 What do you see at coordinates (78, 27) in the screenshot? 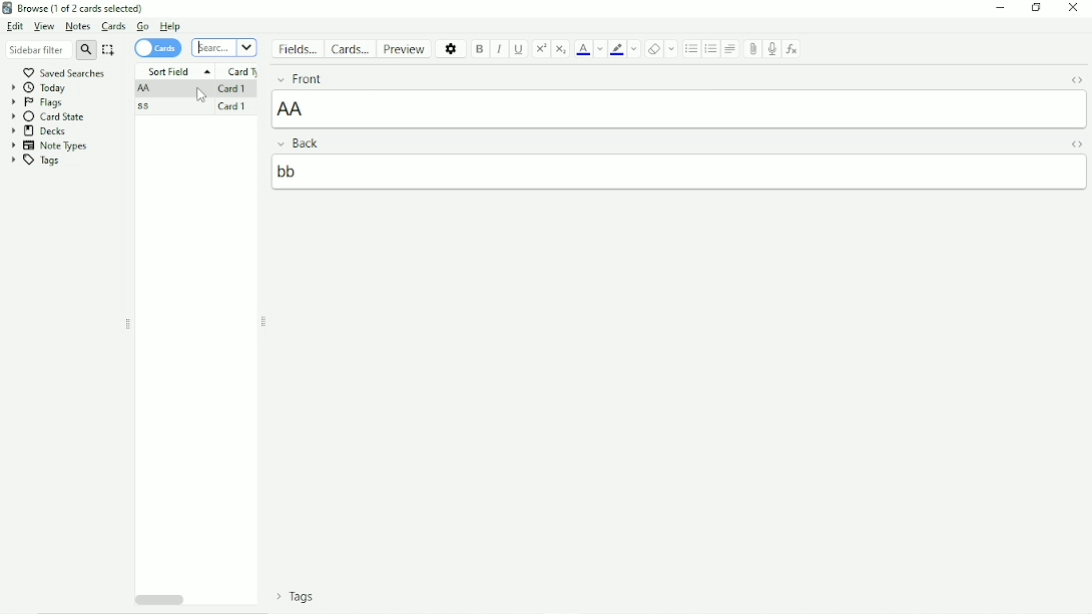
I see `Notes` at bounding box center [78, 27].